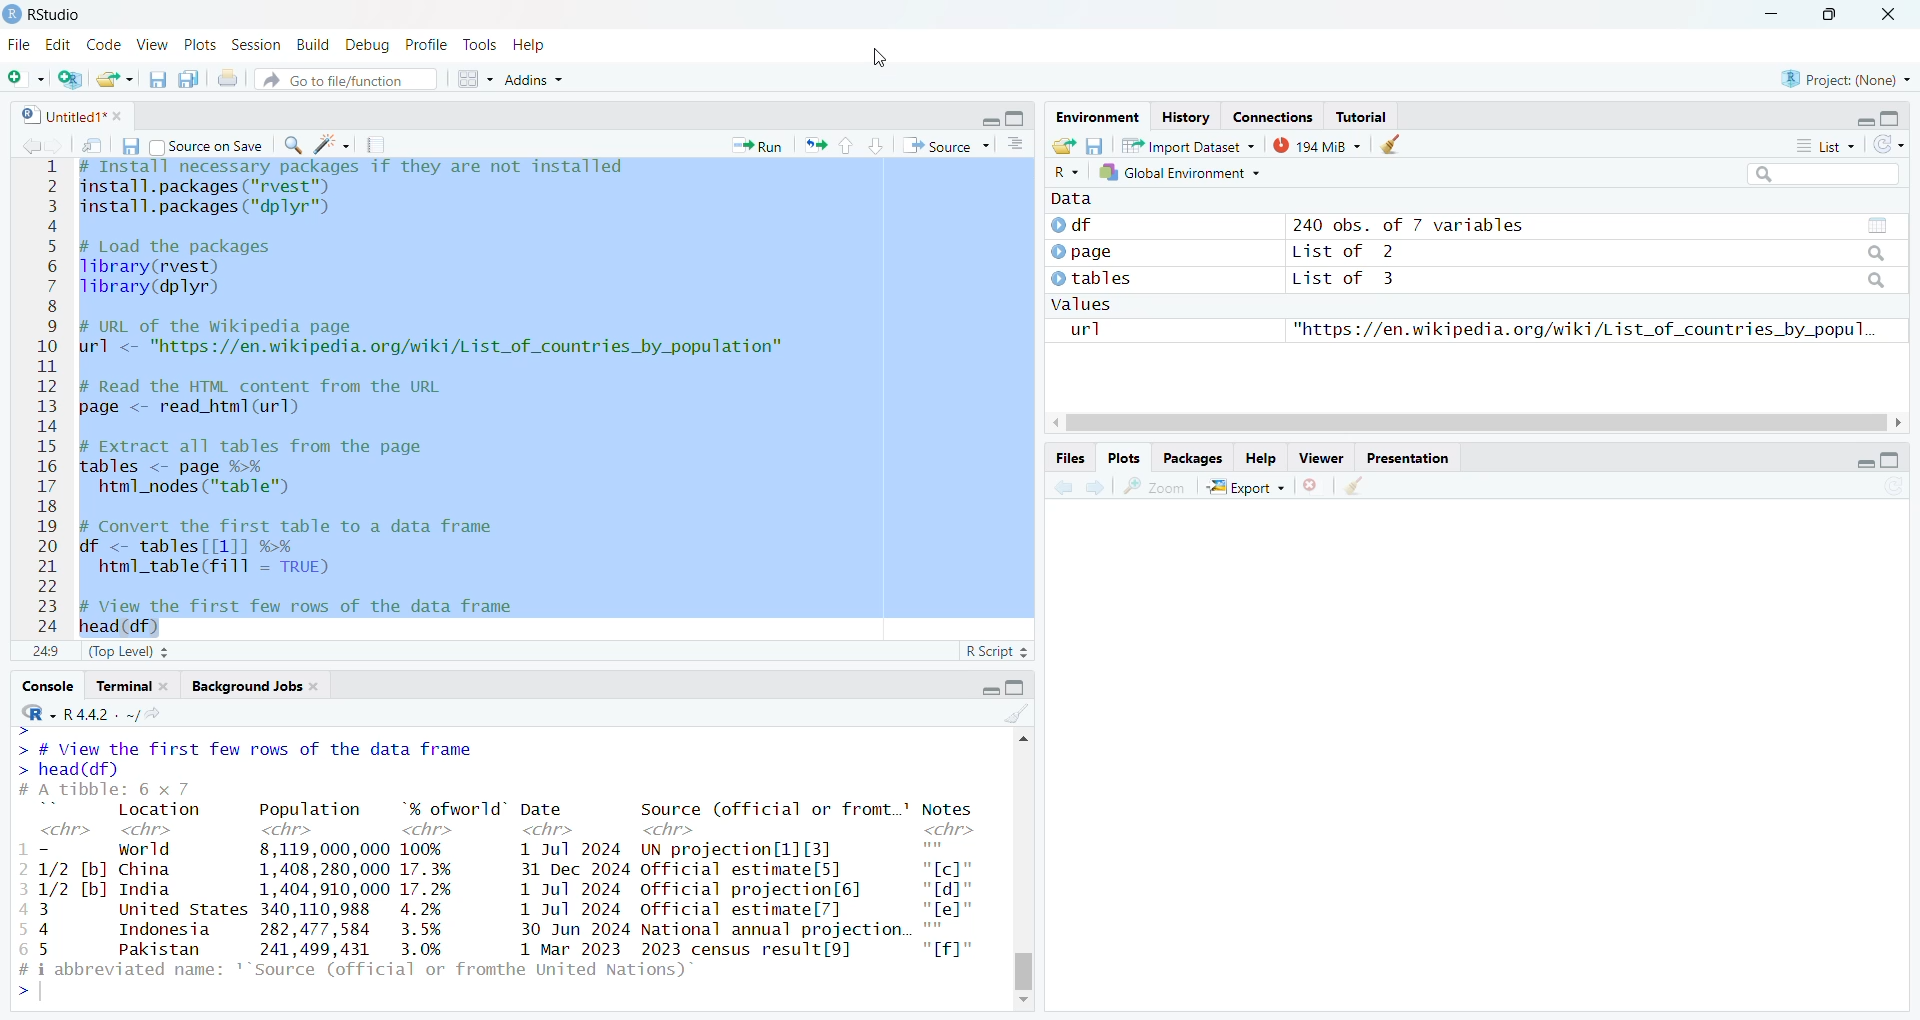  What do you see at coordinates (191, 268) in the screenshot?
I see `# Load the packages library(rvest) library(dplyr)` at bounding box center [191, 268].